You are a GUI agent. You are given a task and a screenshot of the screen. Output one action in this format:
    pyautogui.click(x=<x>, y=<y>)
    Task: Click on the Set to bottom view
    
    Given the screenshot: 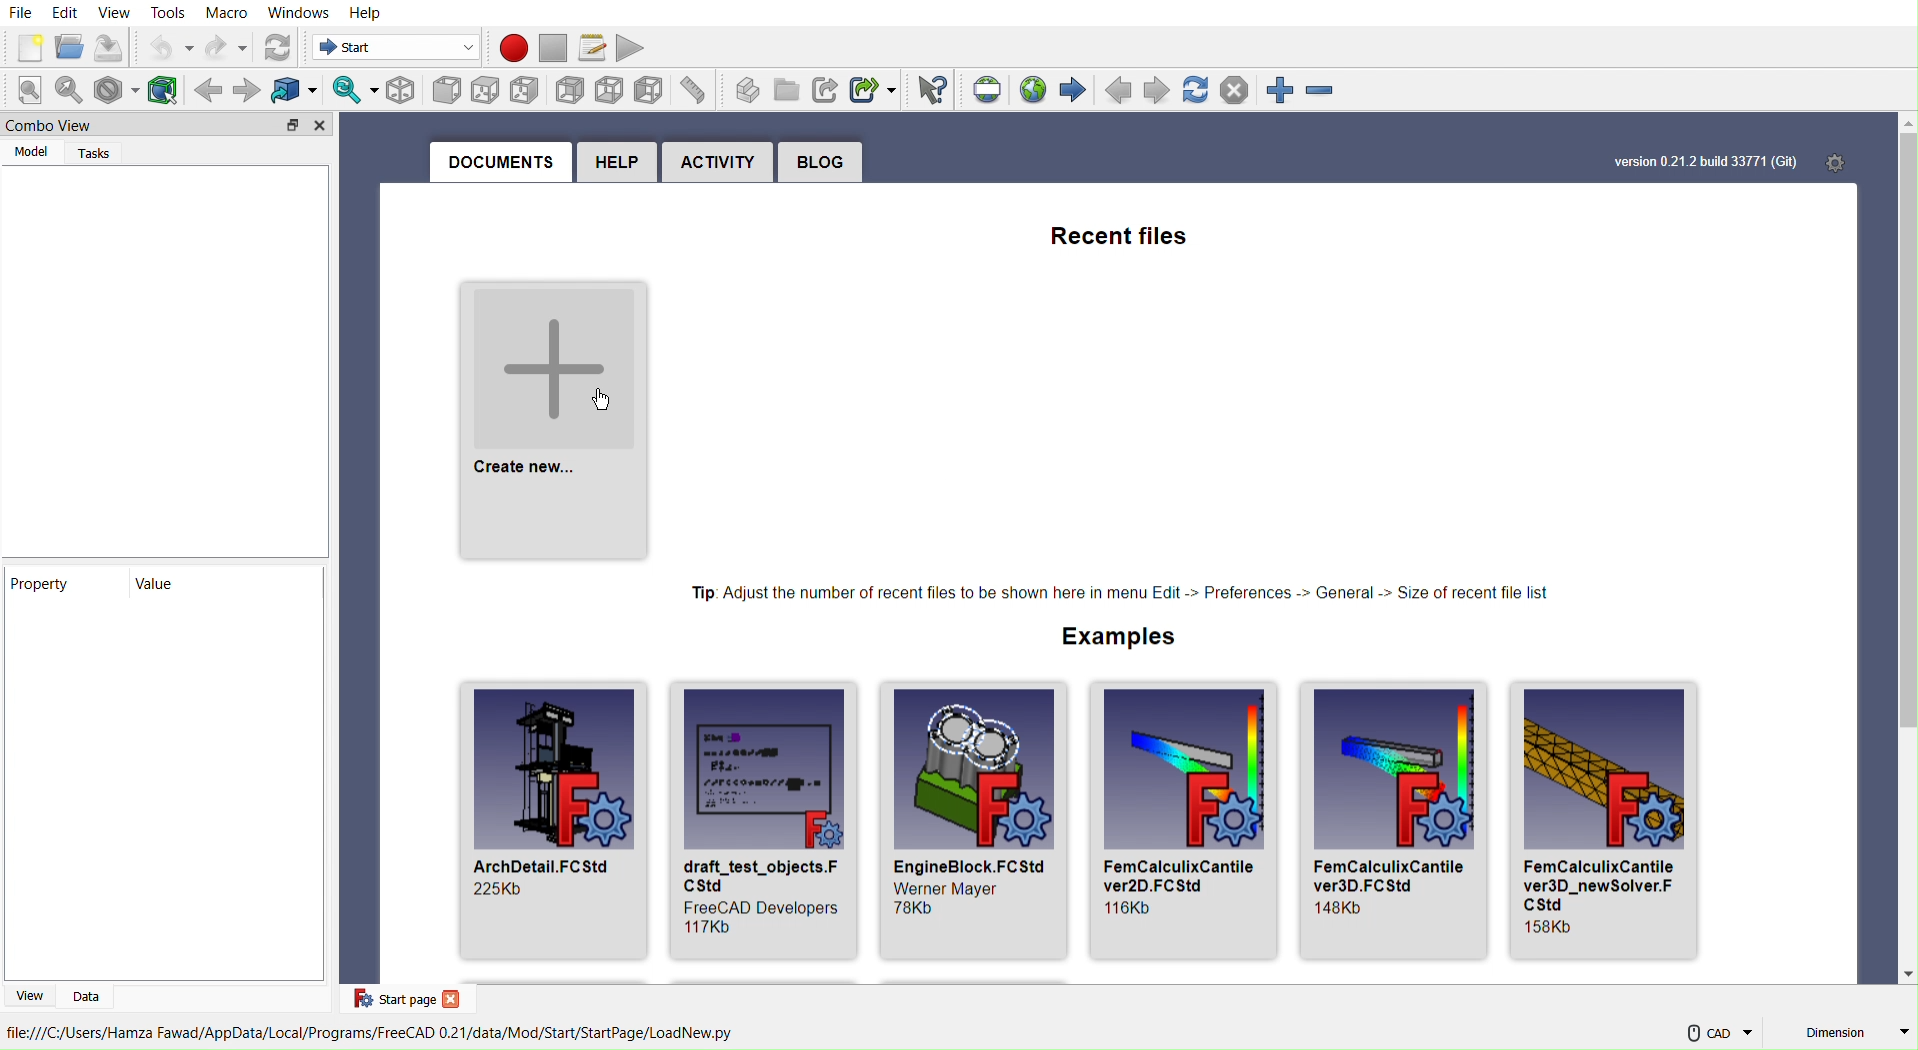 What is the action you would take?
    pyautogui.click(x=607, y=90)
    